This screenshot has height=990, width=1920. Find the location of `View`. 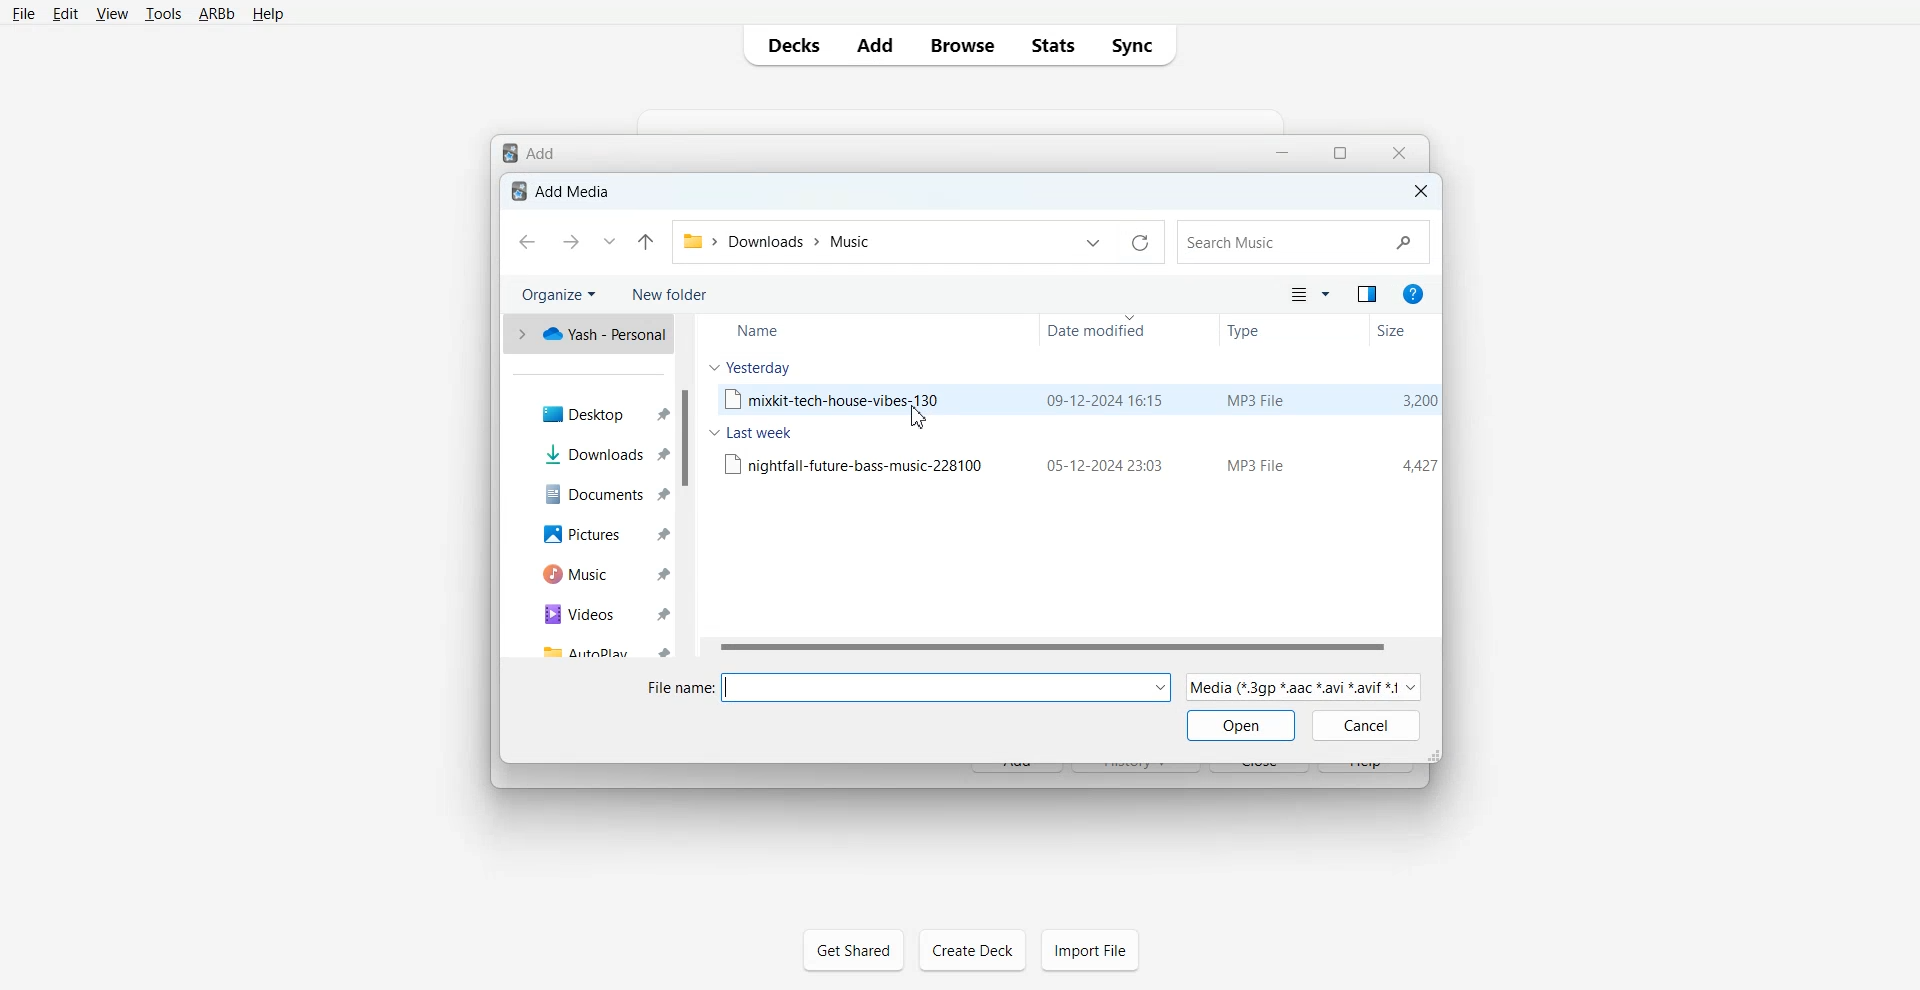

View is located at coordinates (110, 13).